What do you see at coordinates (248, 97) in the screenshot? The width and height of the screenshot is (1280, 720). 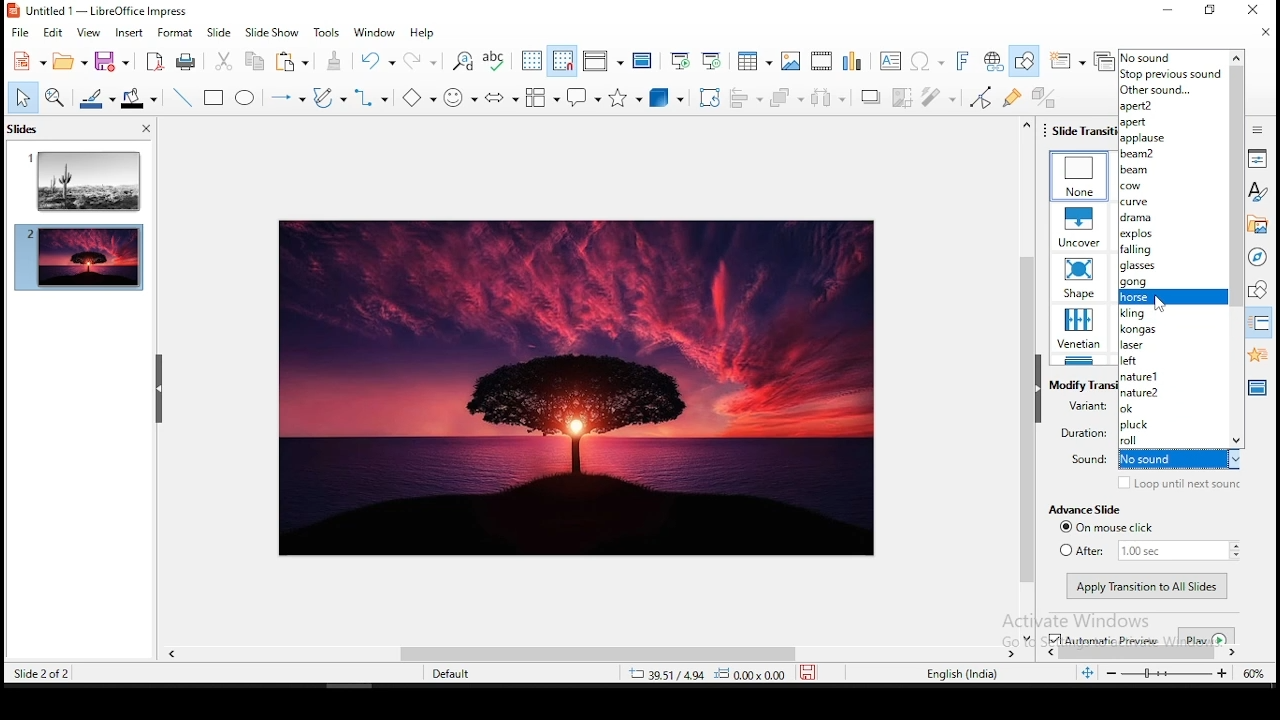 I see `ellipse` at bounding box center [248, 97].